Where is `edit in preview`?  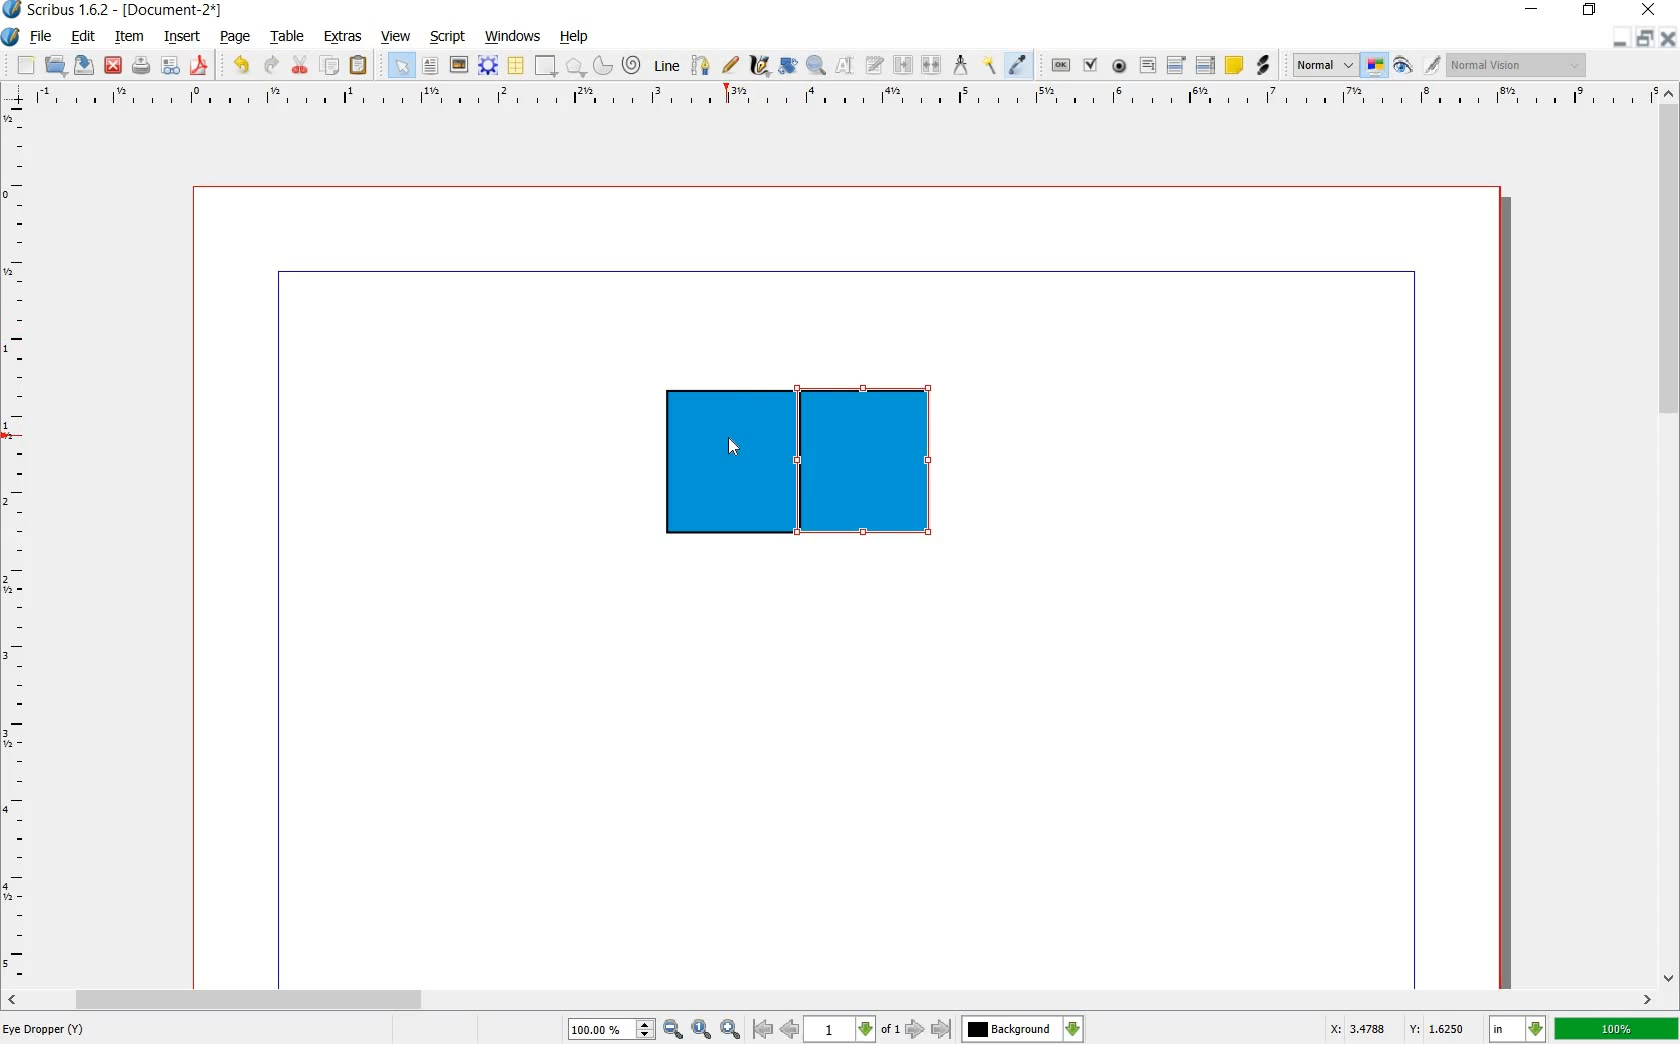 edit in preview is located at coordinates (1431, 64).